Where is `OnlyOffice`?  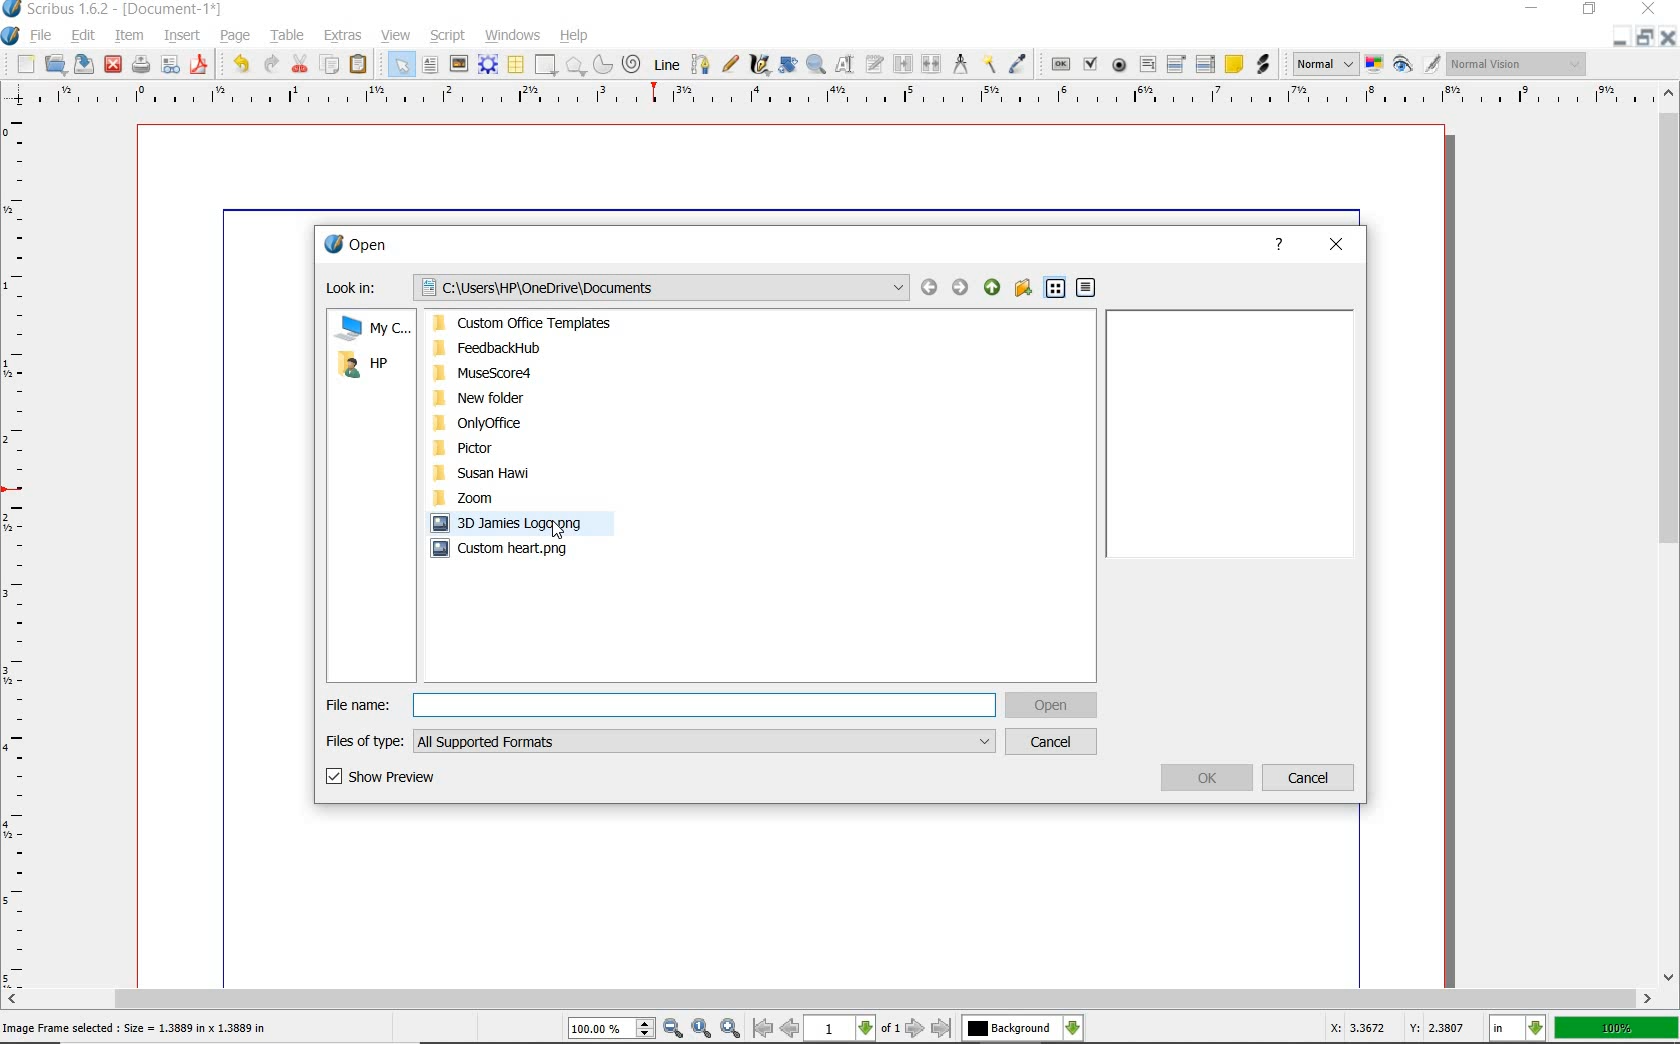
OnlyOffice is located at coordinates (532, 424).